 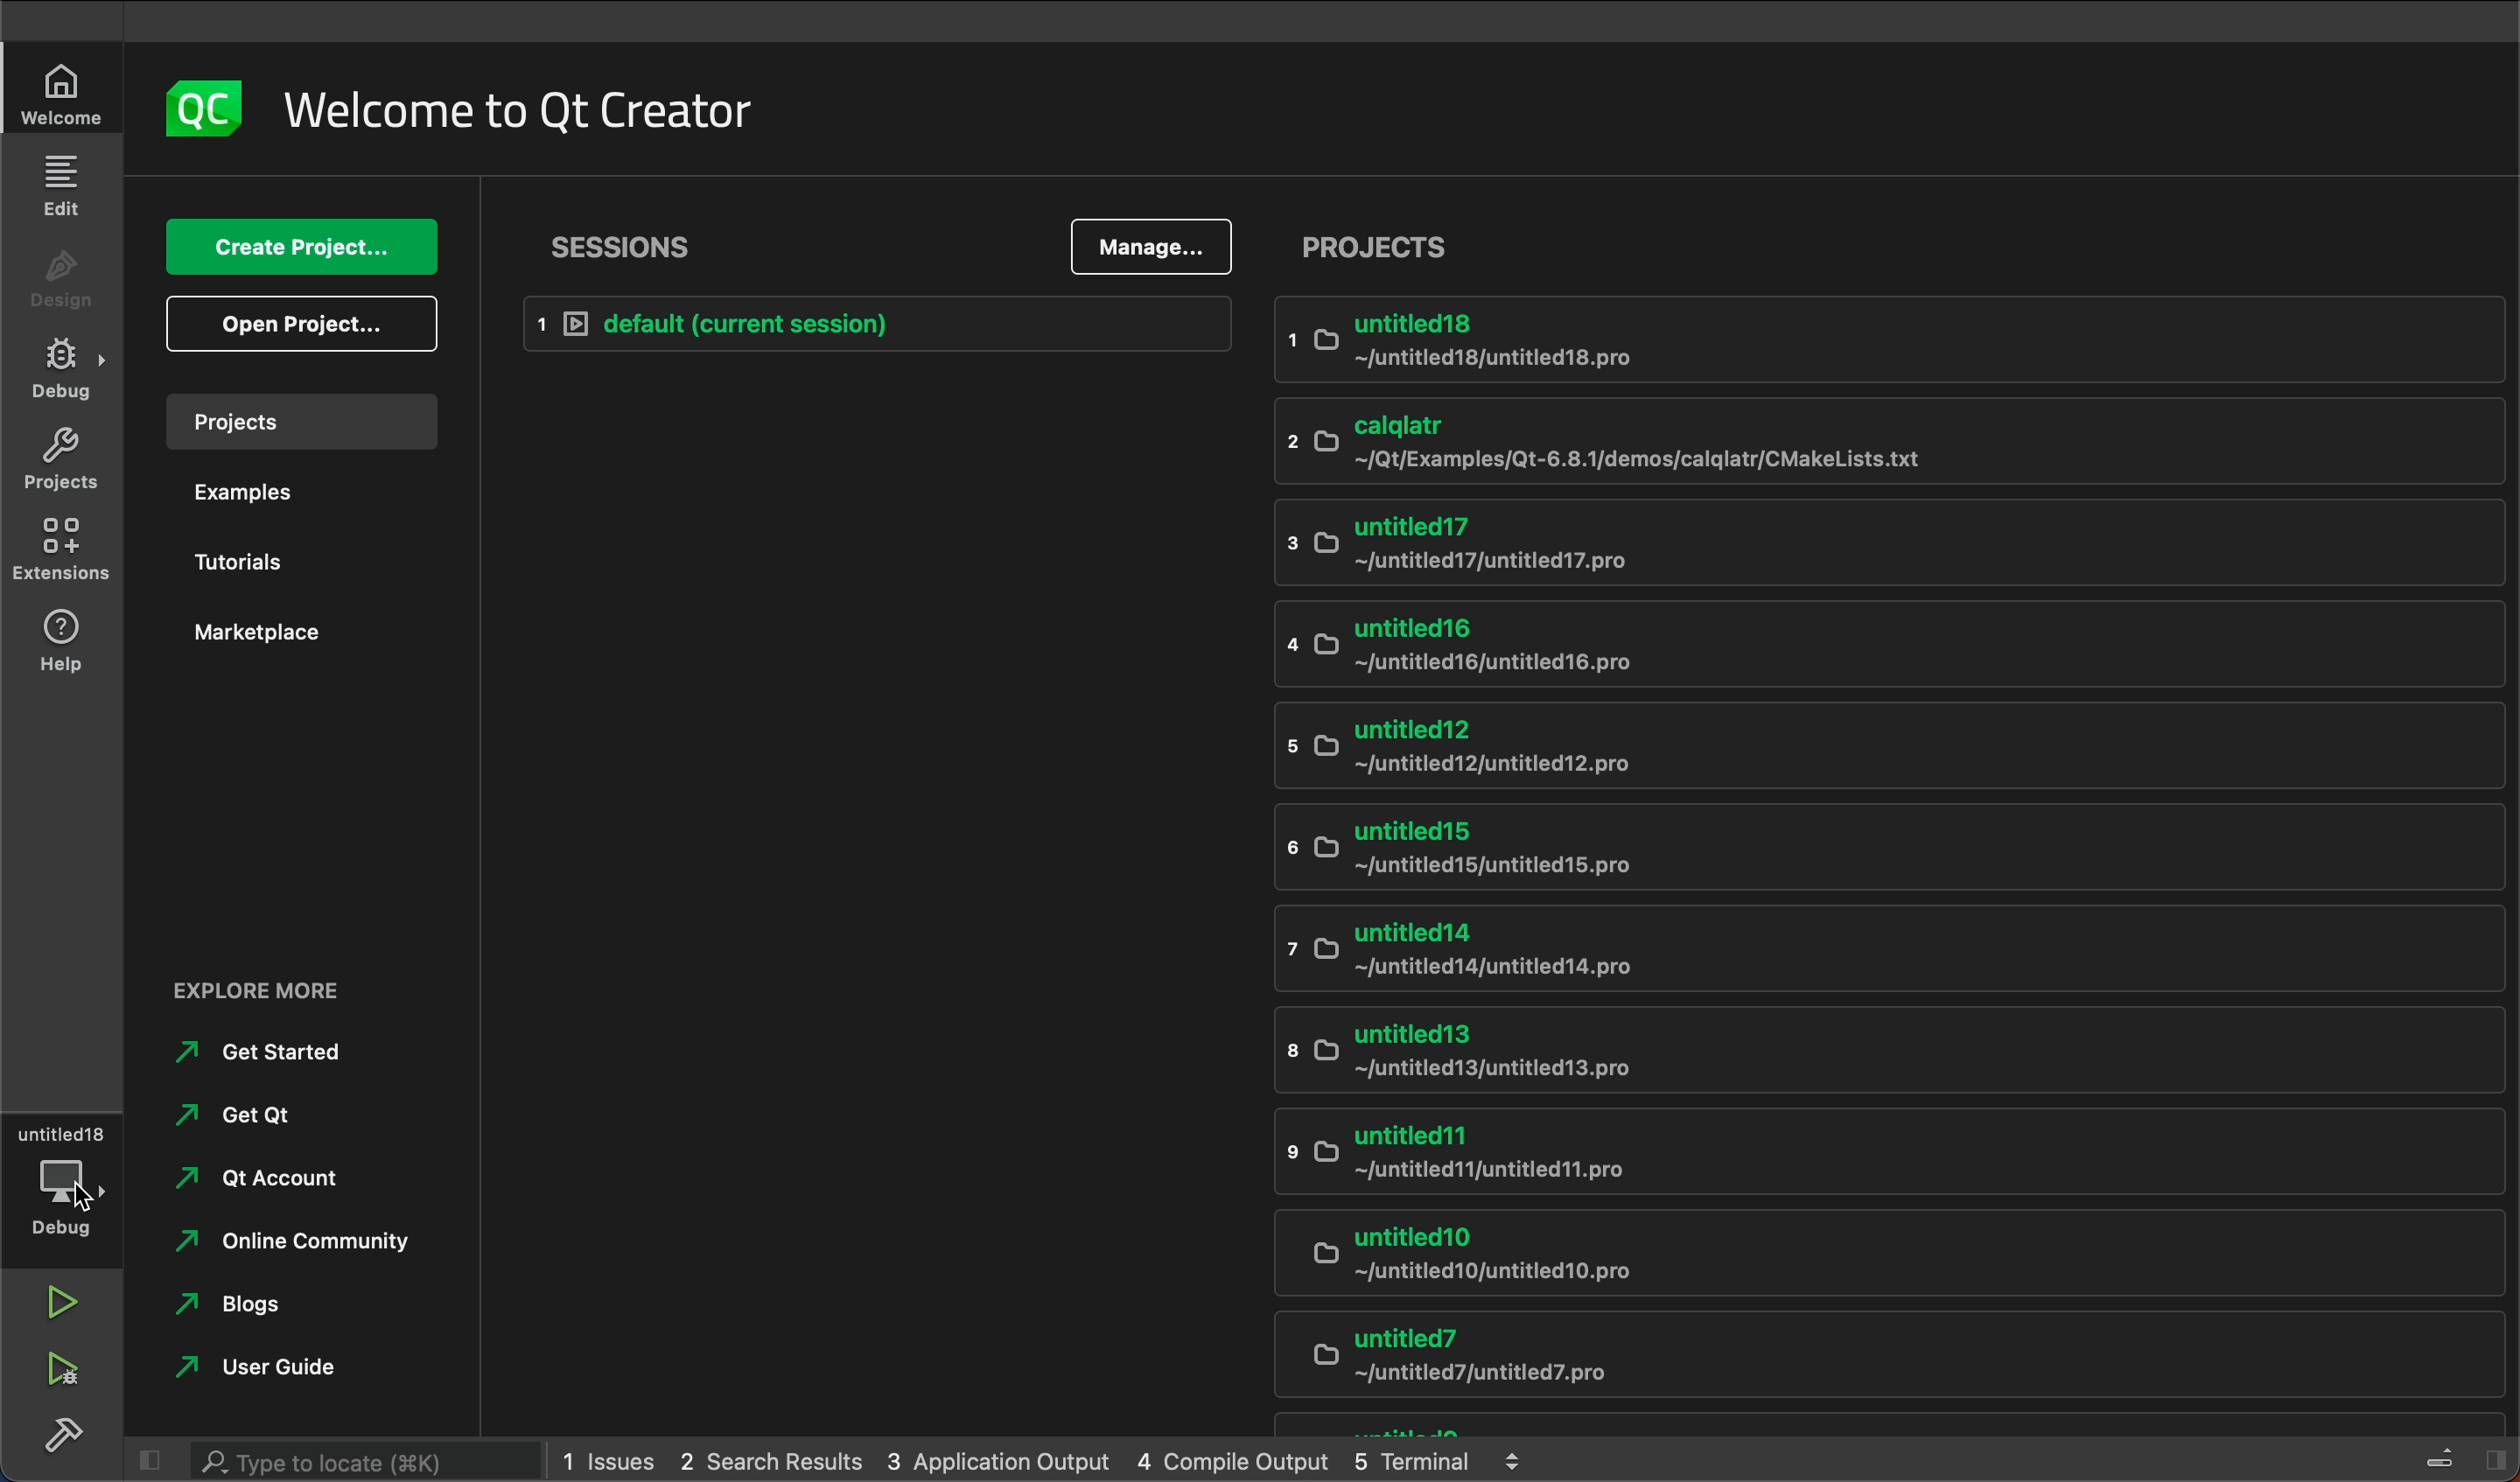 I want to click on logo, so click(x=202, y=106).